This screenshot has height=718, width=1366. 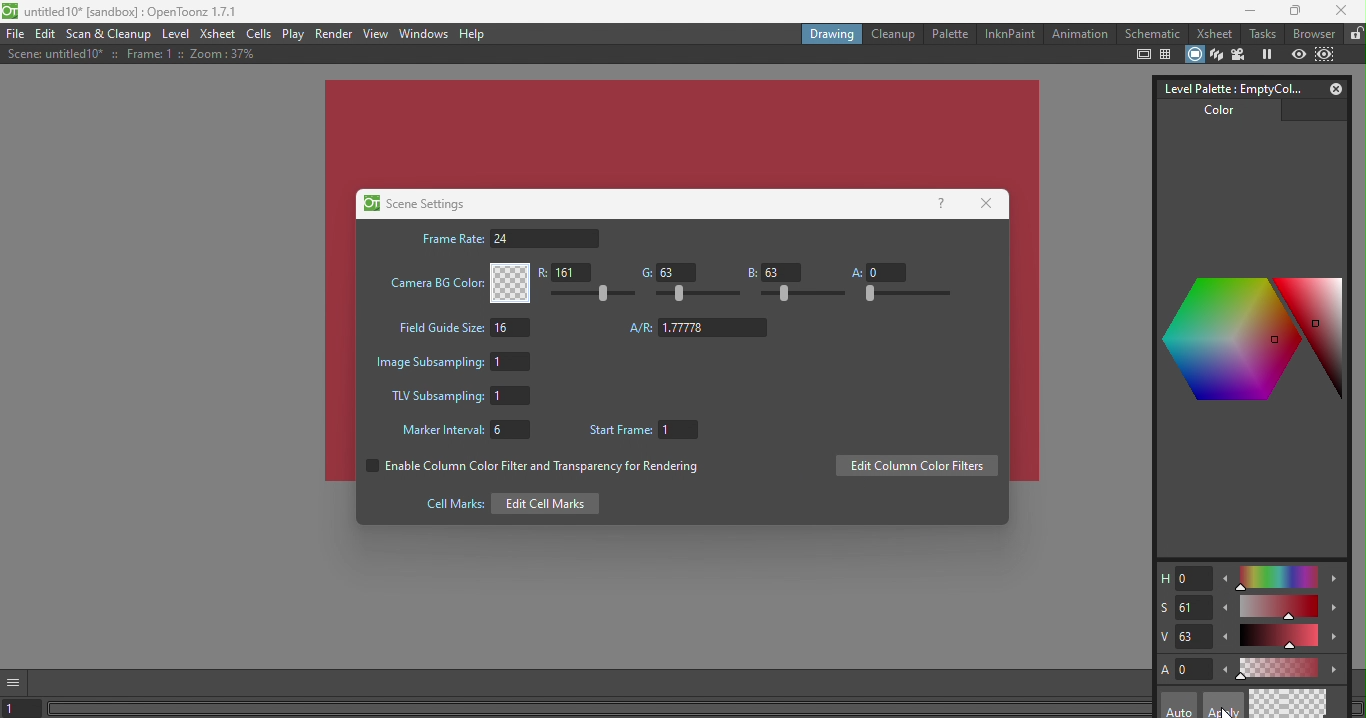 I want to click on Drawing, so click(x=830, y=33).